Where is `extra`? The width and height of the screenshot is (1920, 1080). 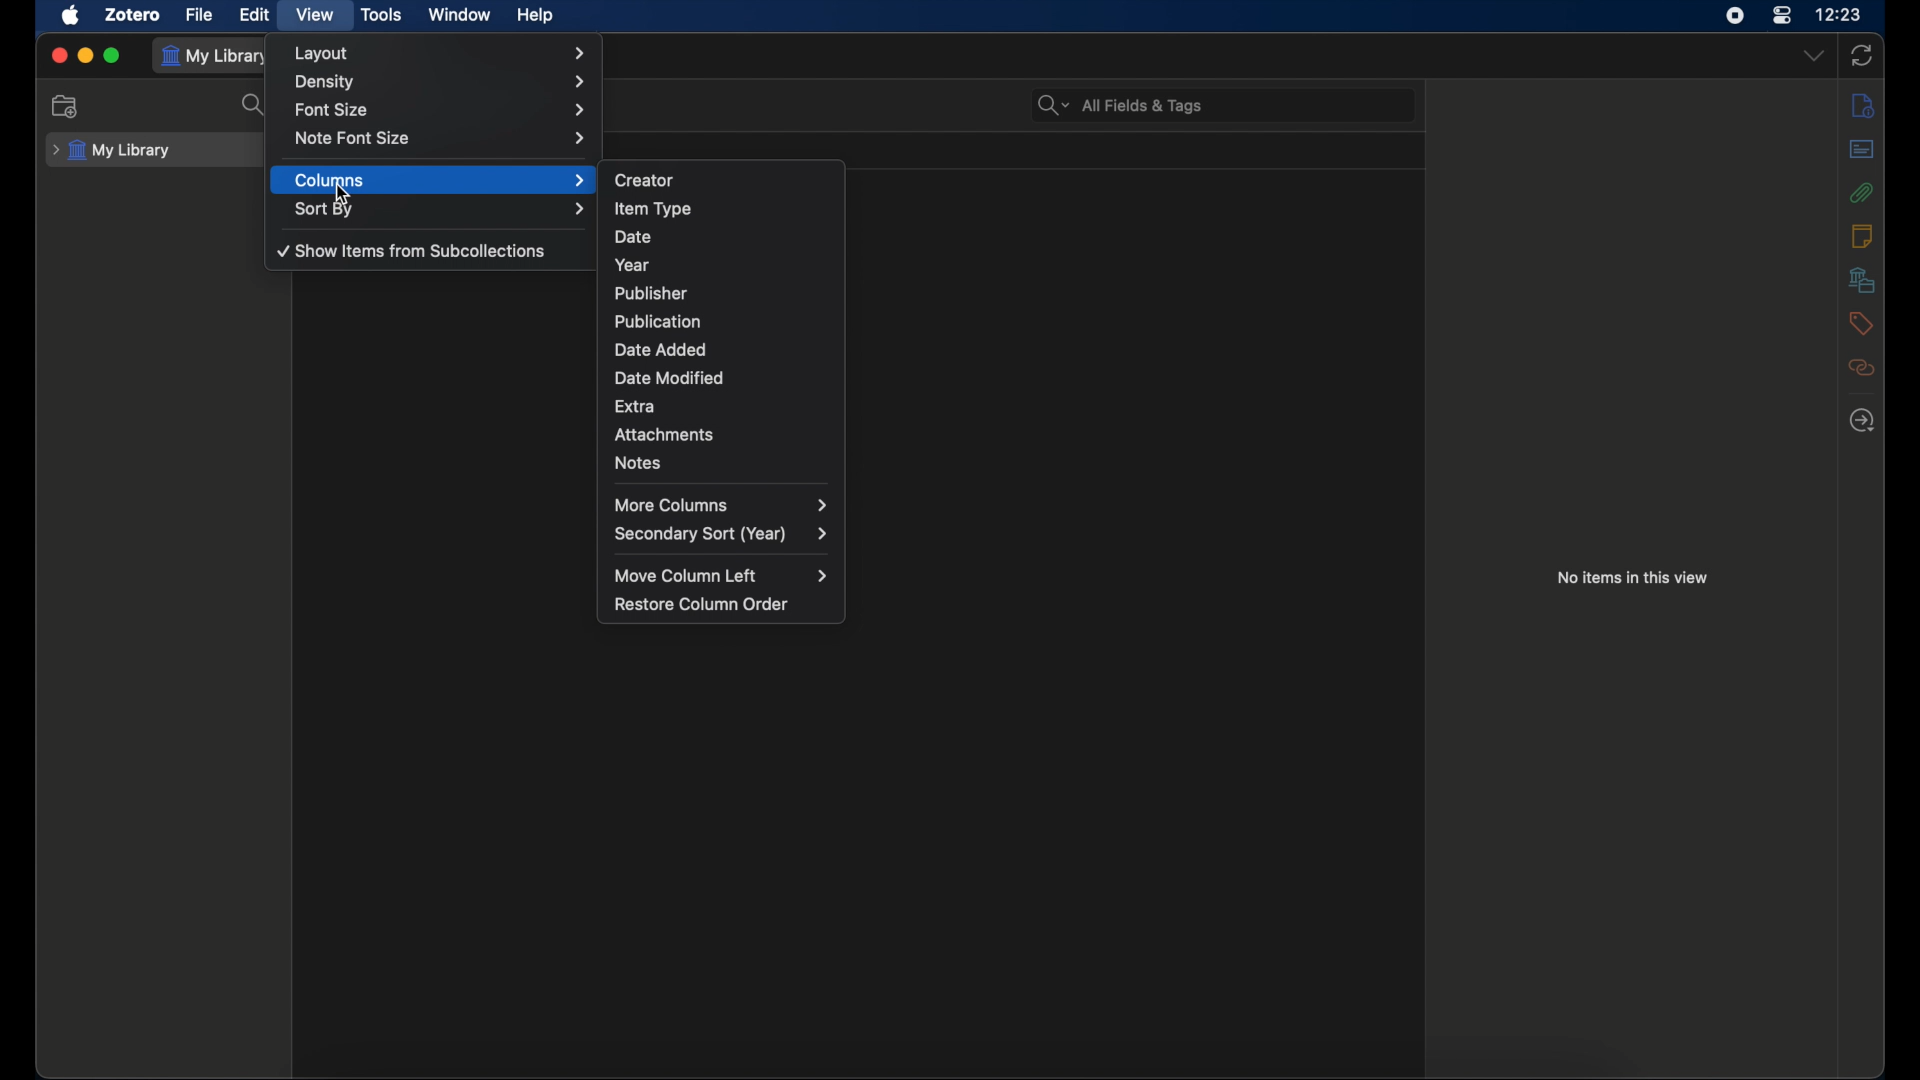 extra is located at coordinates (636, 408).